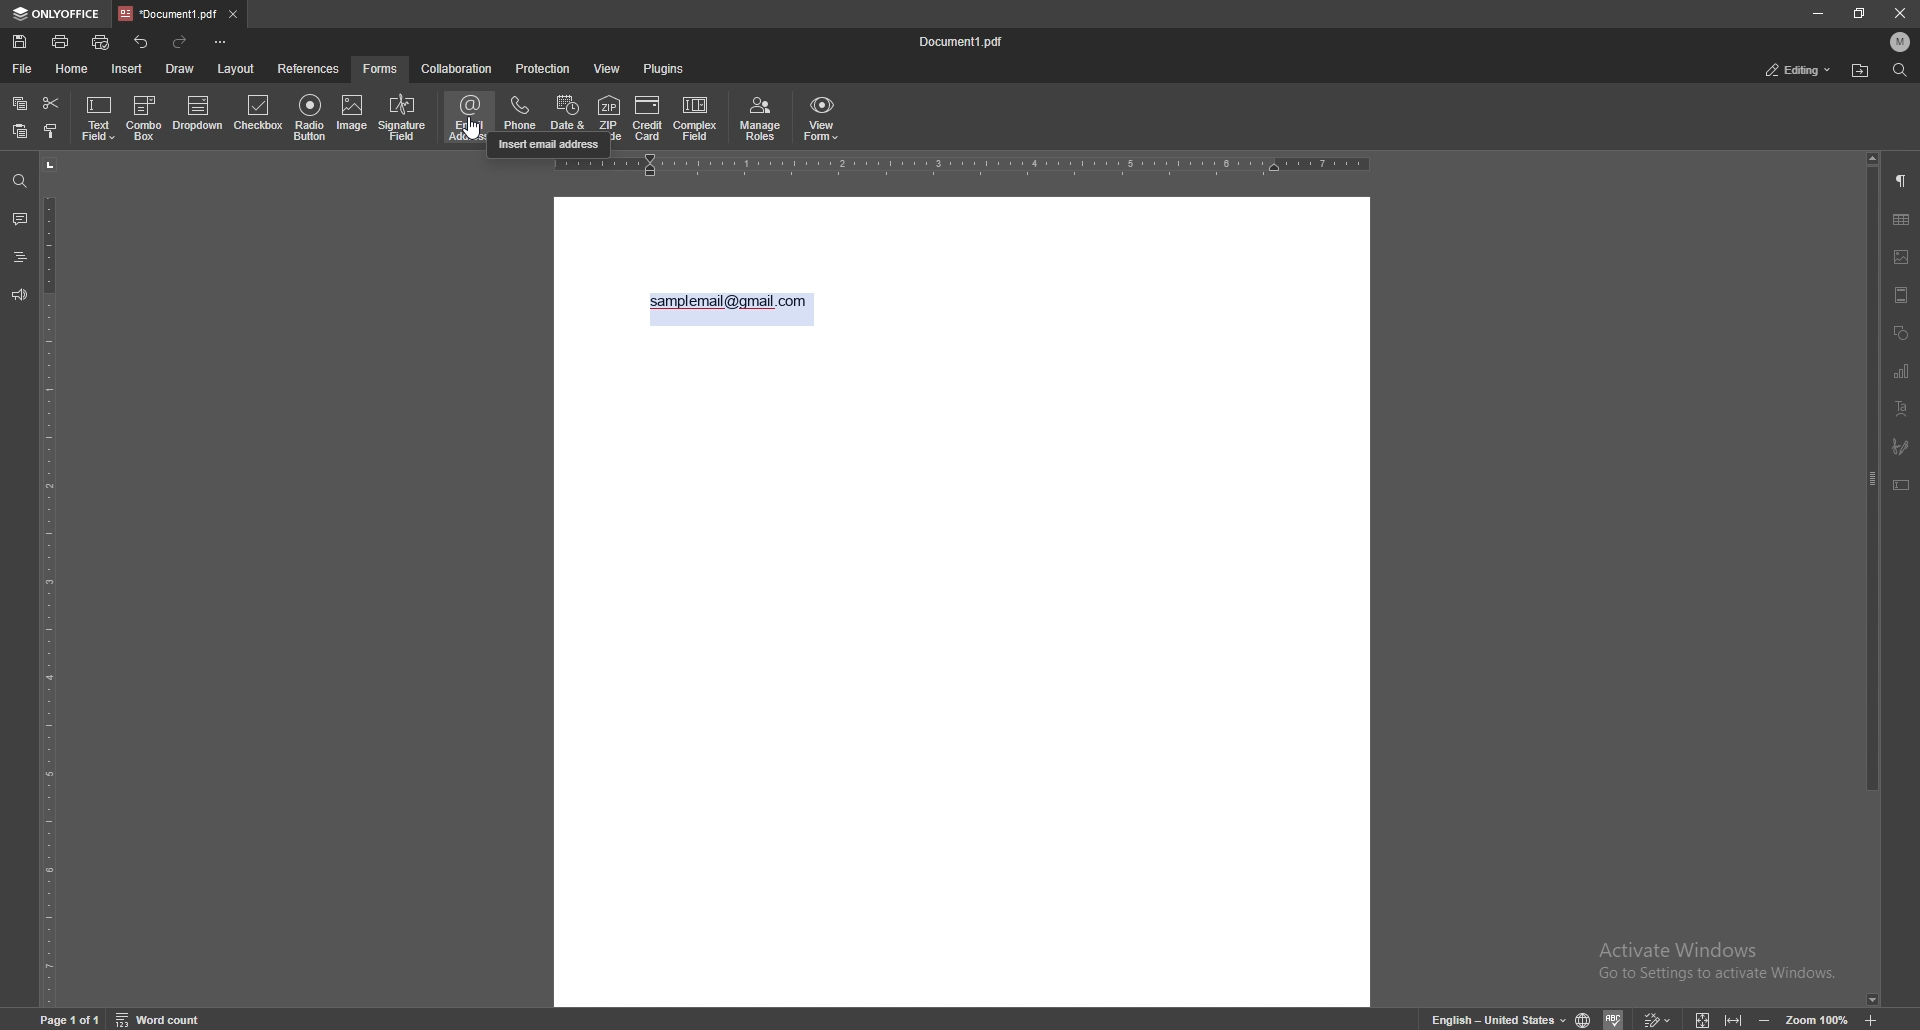 The width and height of the screenshot is (1920, 1030). What do you see at coordinates (1818, 13) in the screenshot?
I see `minimize` at bounding box center [1818, 13].